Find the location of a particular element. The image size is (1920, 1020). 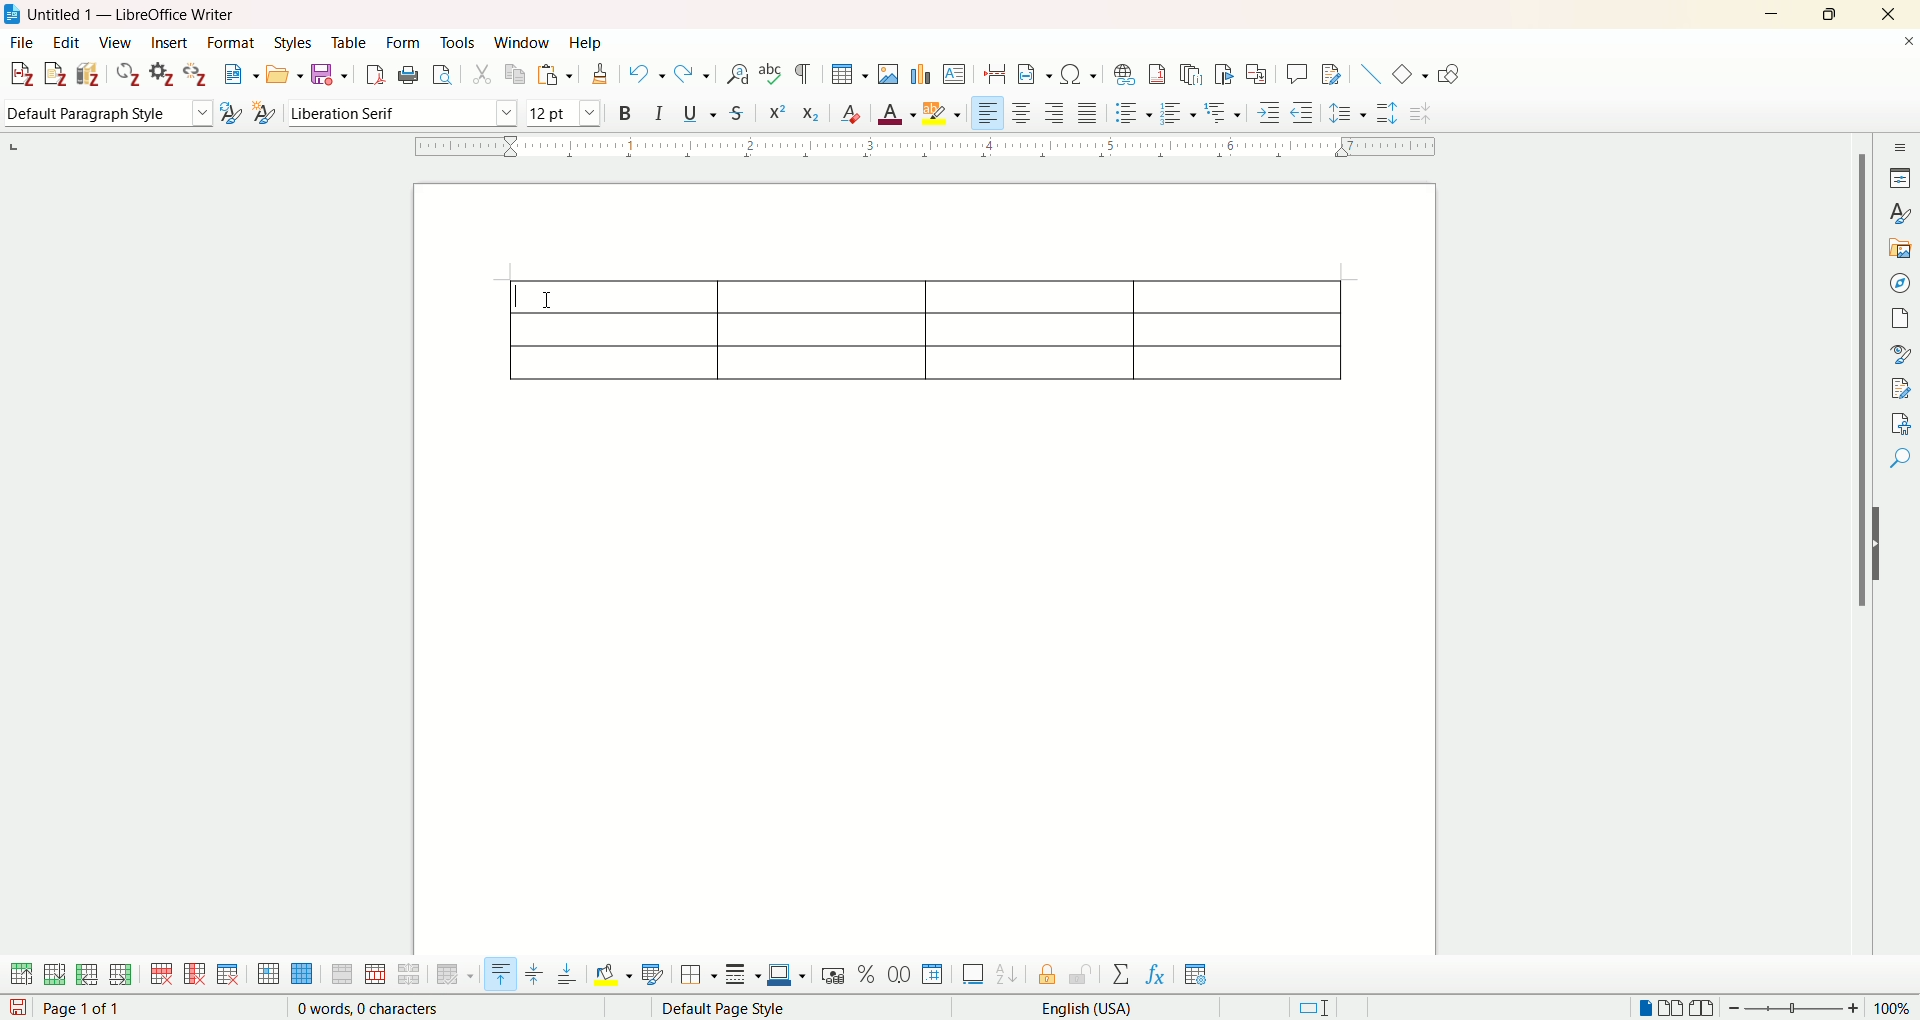

print is located at coordinates (410, 75).